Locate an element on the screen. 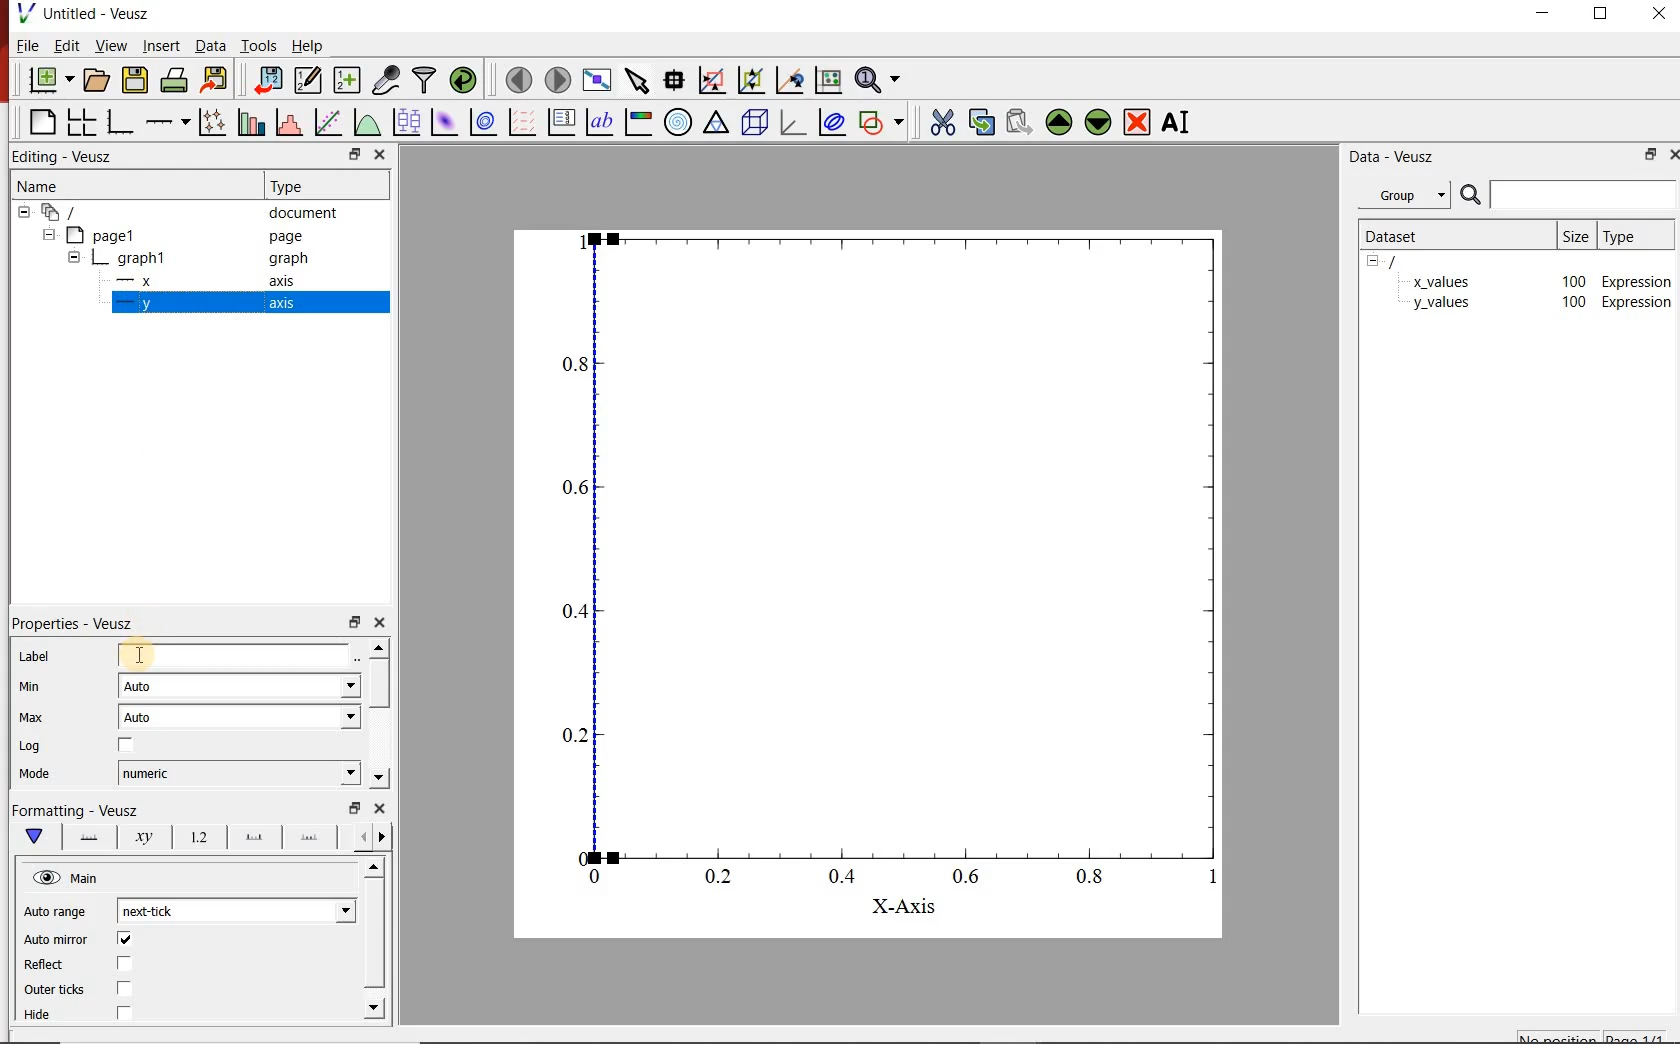  next options is located at coordinates (361, 837).